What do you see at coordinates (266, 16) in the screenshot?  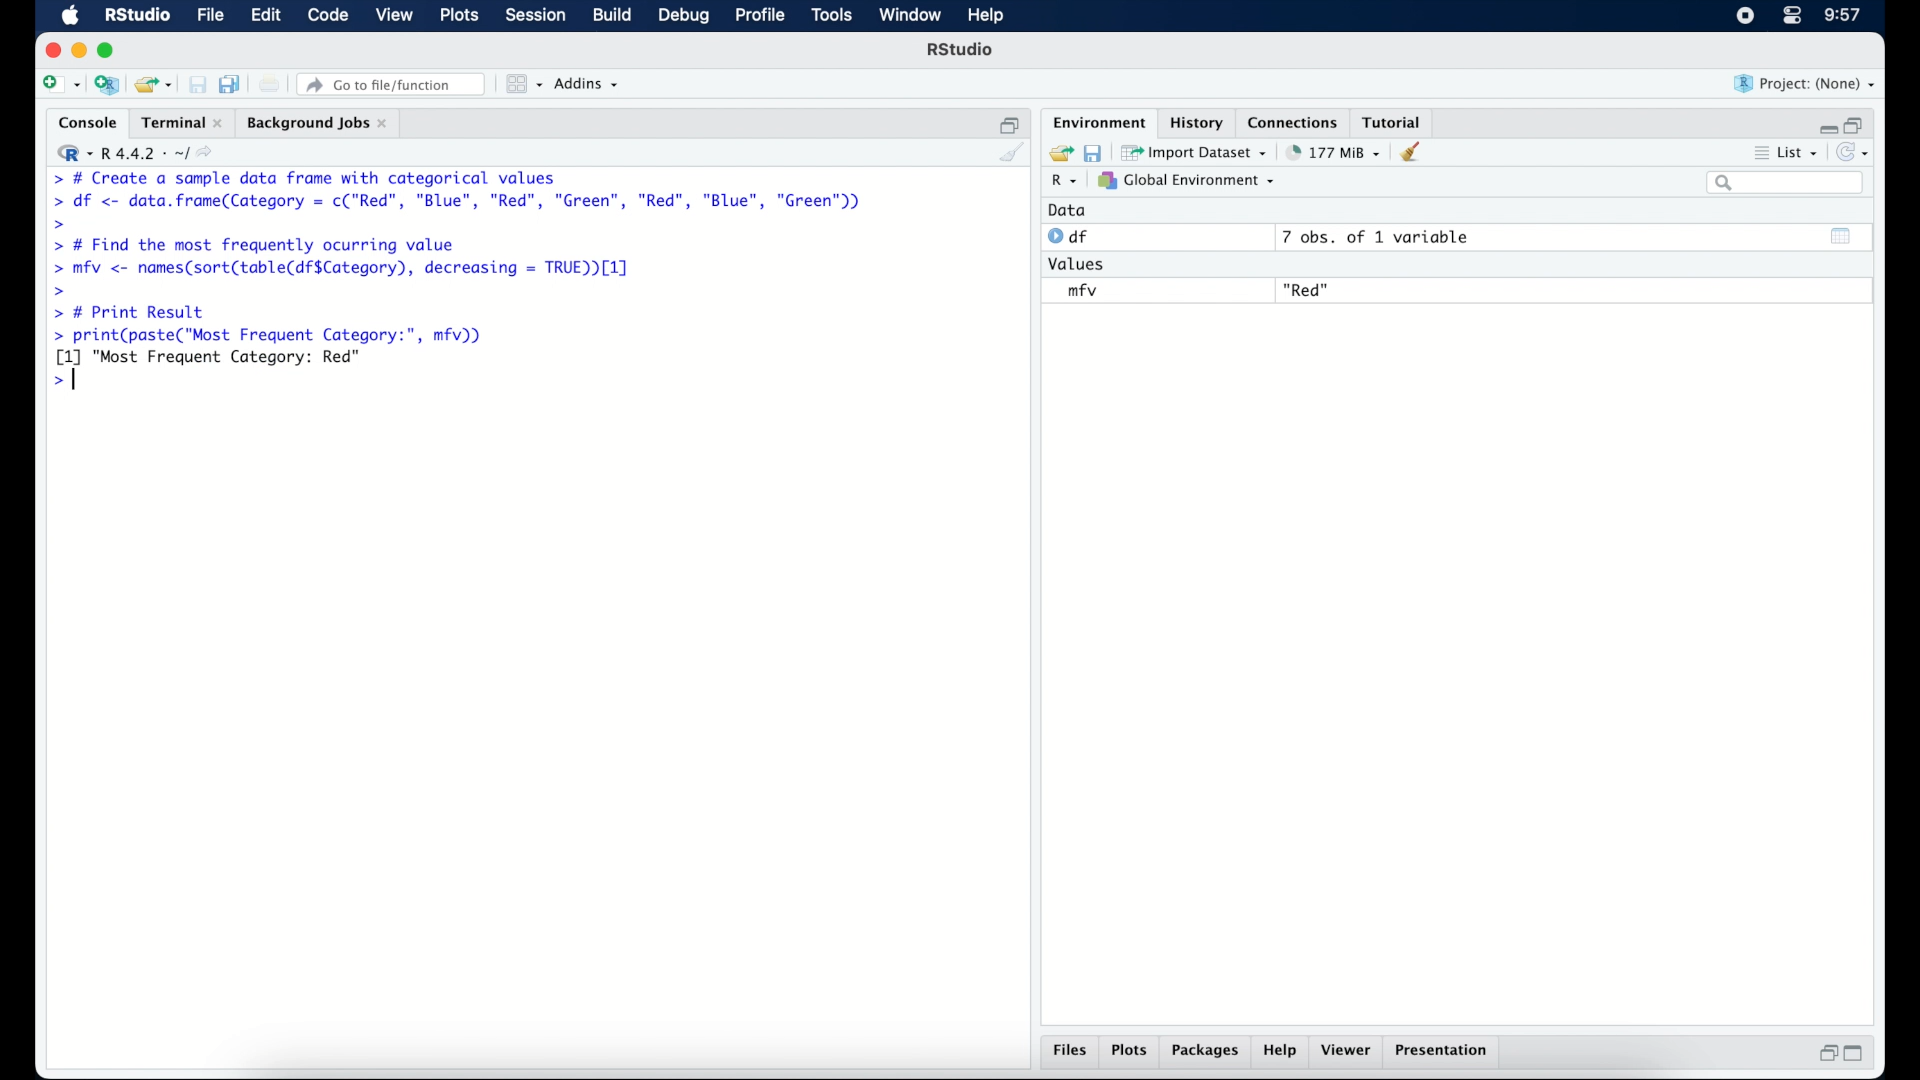 I see `edit` at bounding box center [266, 16].